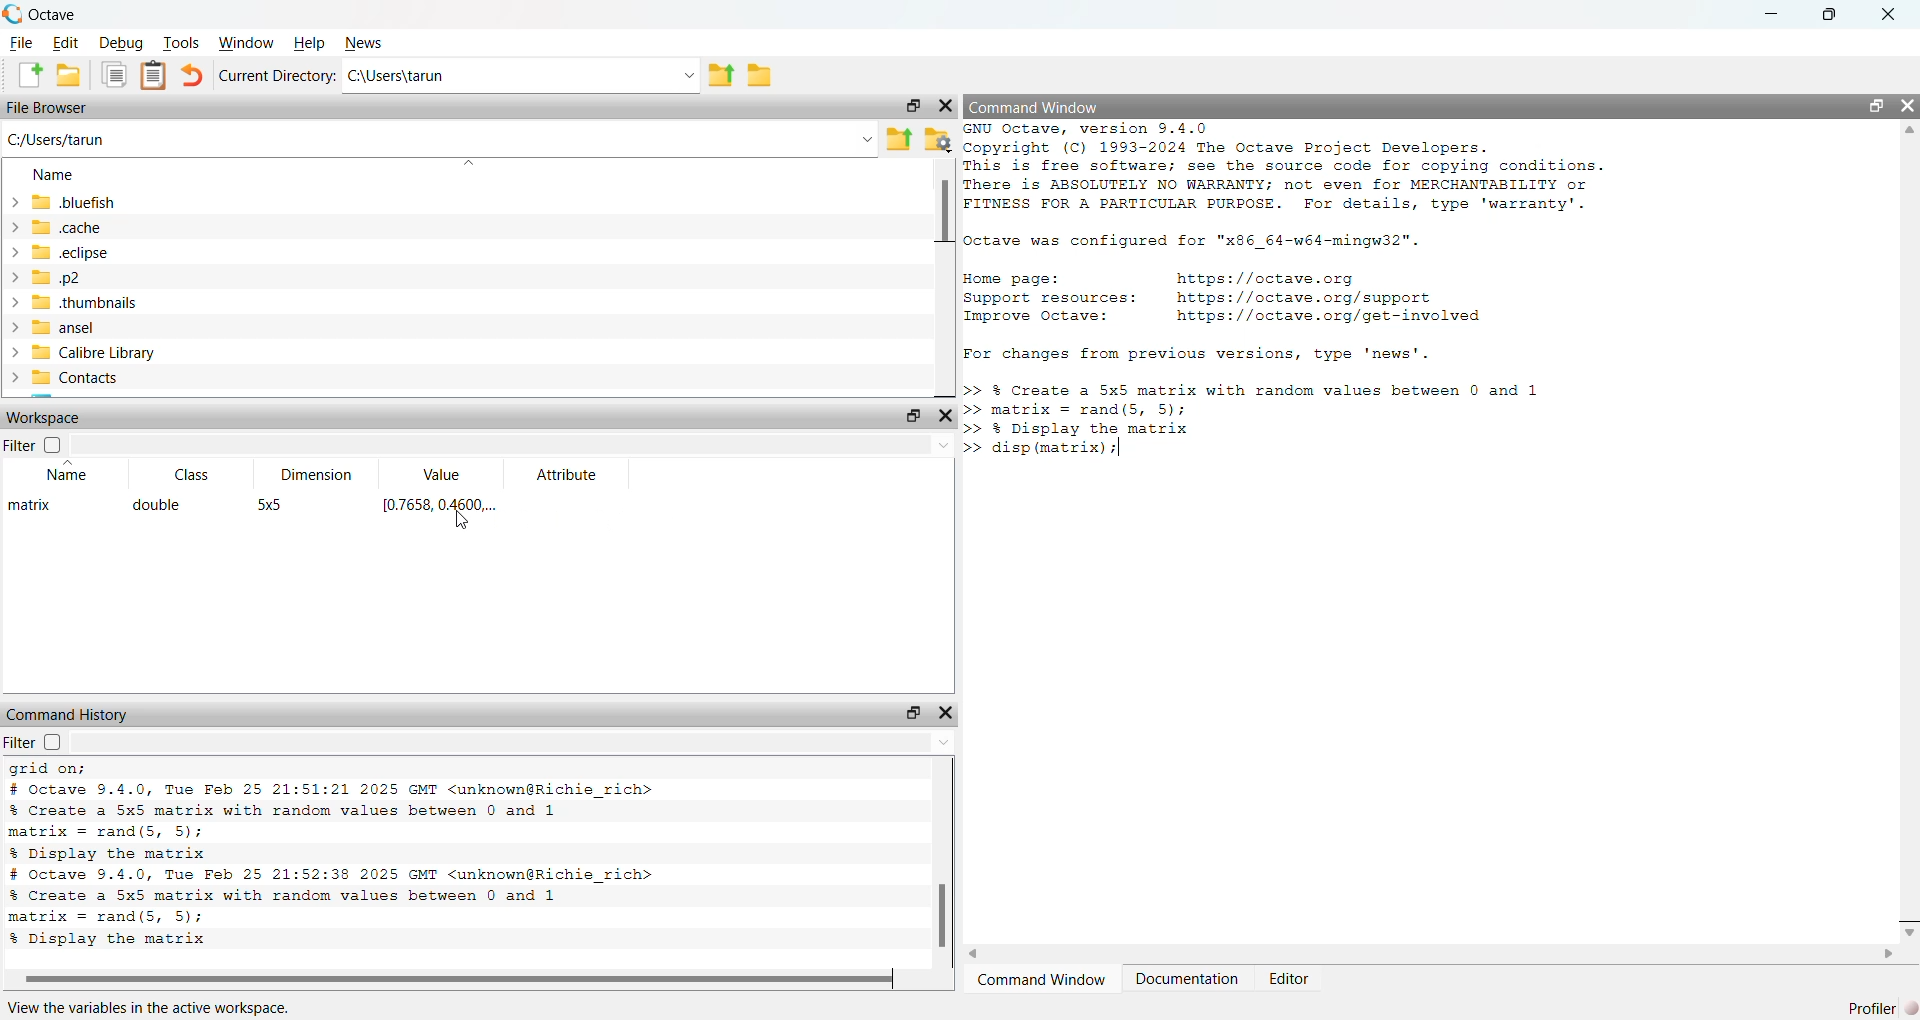  Describe the element at coordinates (1868, 1007) in the screenshot. I see `Profiler` at that location.